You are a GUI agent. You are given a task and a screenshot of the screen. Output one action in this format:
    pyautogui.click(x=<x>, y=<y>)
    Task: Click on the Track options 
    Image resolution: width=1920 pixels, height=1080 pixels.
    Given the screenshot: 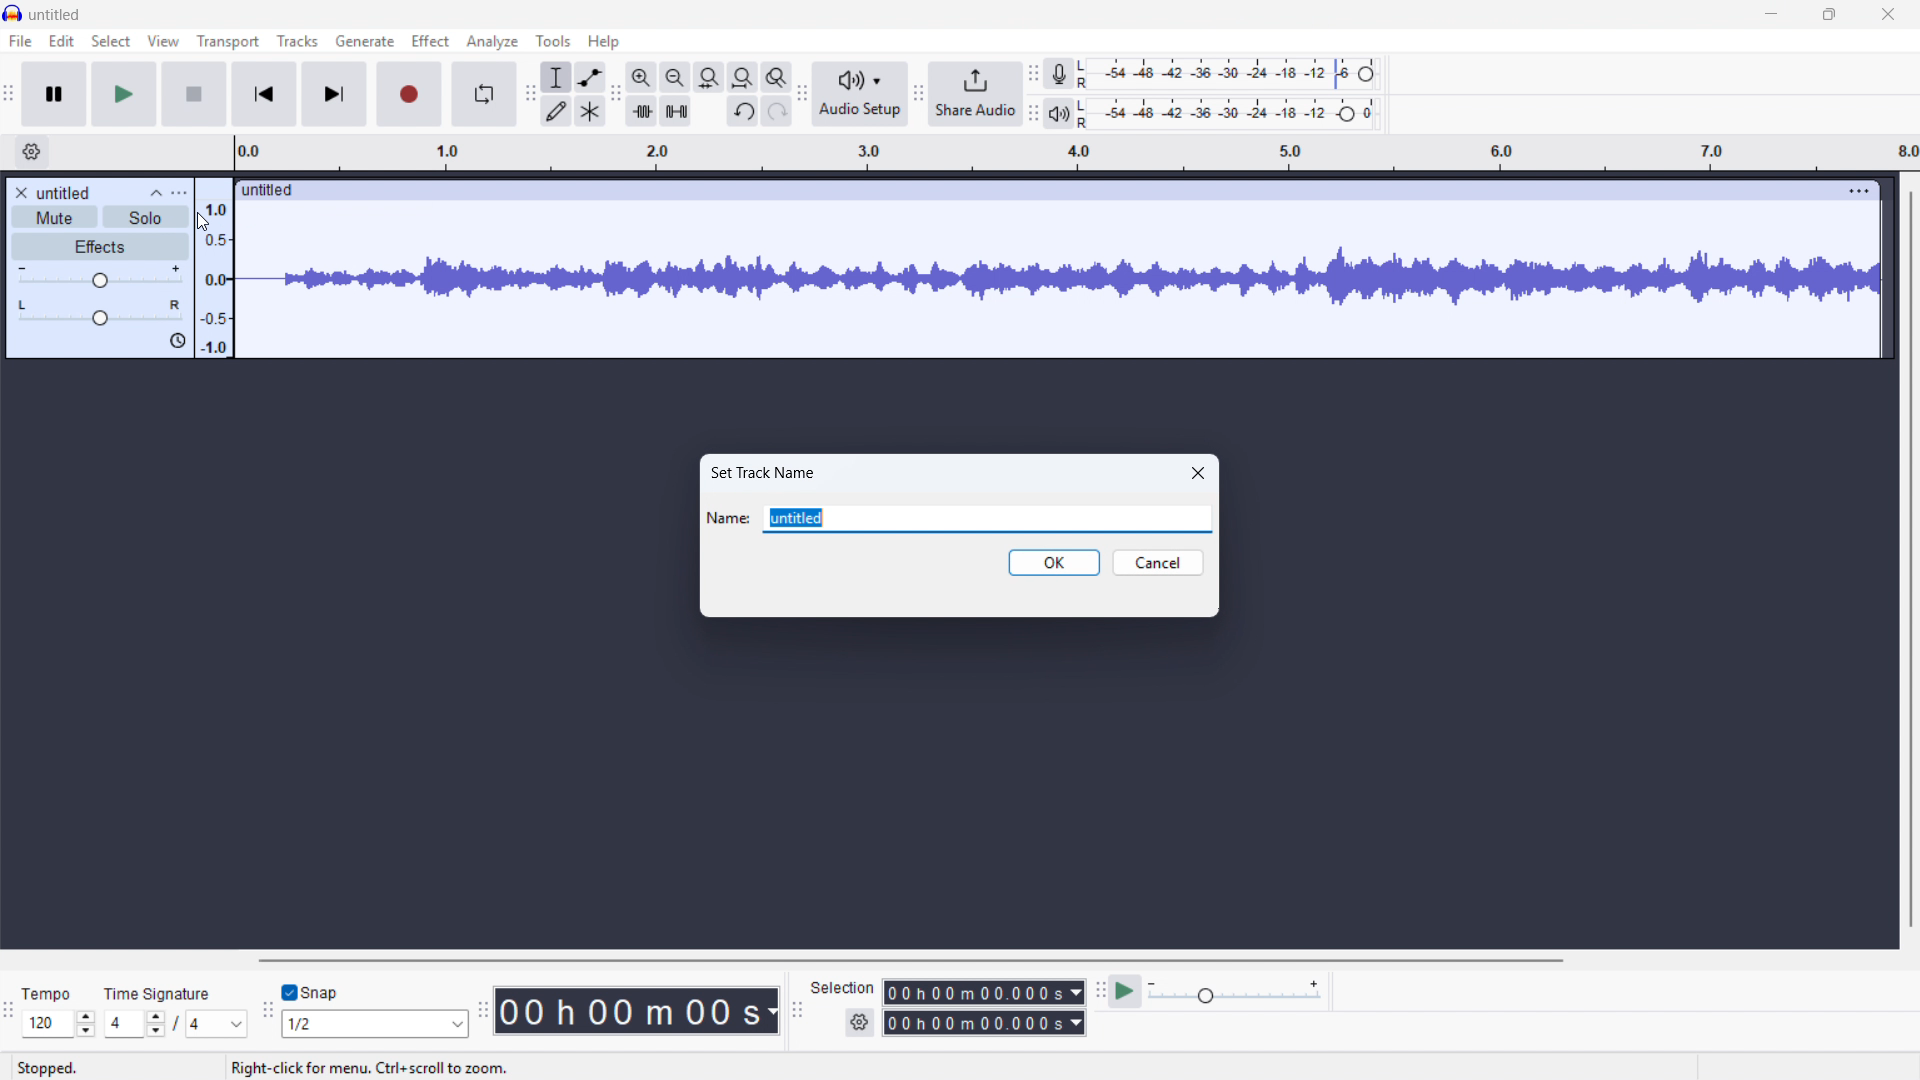 What is the action you would take?
    pyautogui.click(x=1859, y=190)
    